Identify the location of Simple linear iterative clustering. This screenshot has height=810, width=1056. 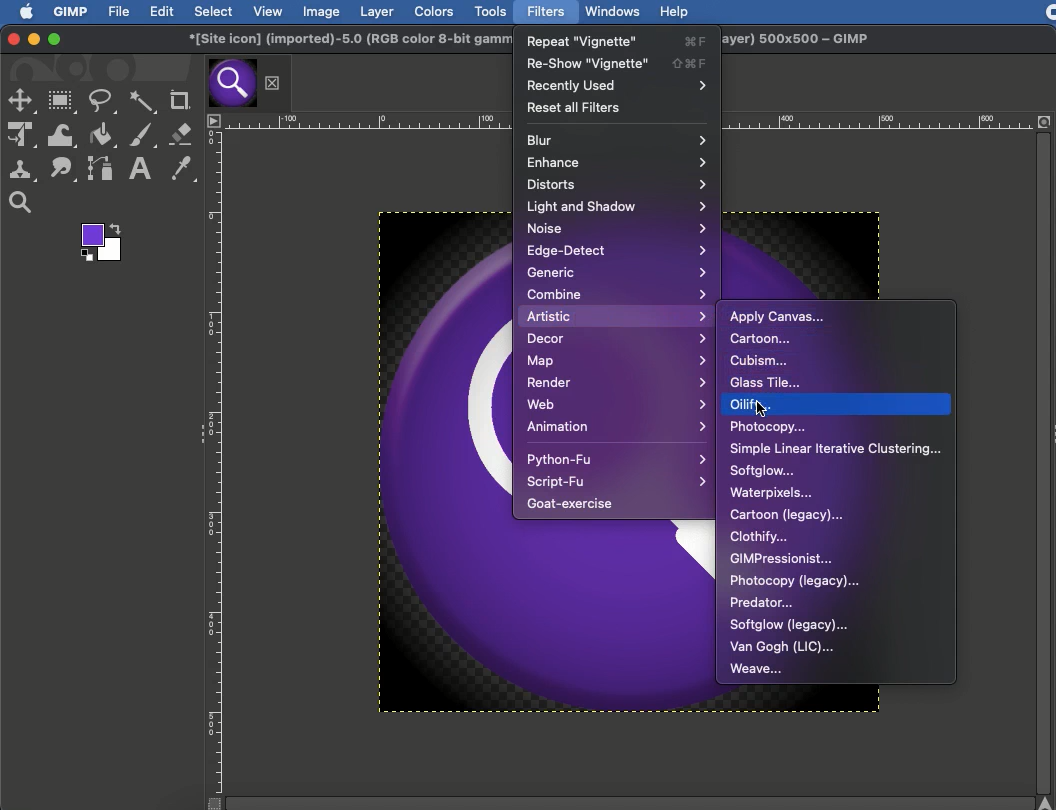
(835, 449).